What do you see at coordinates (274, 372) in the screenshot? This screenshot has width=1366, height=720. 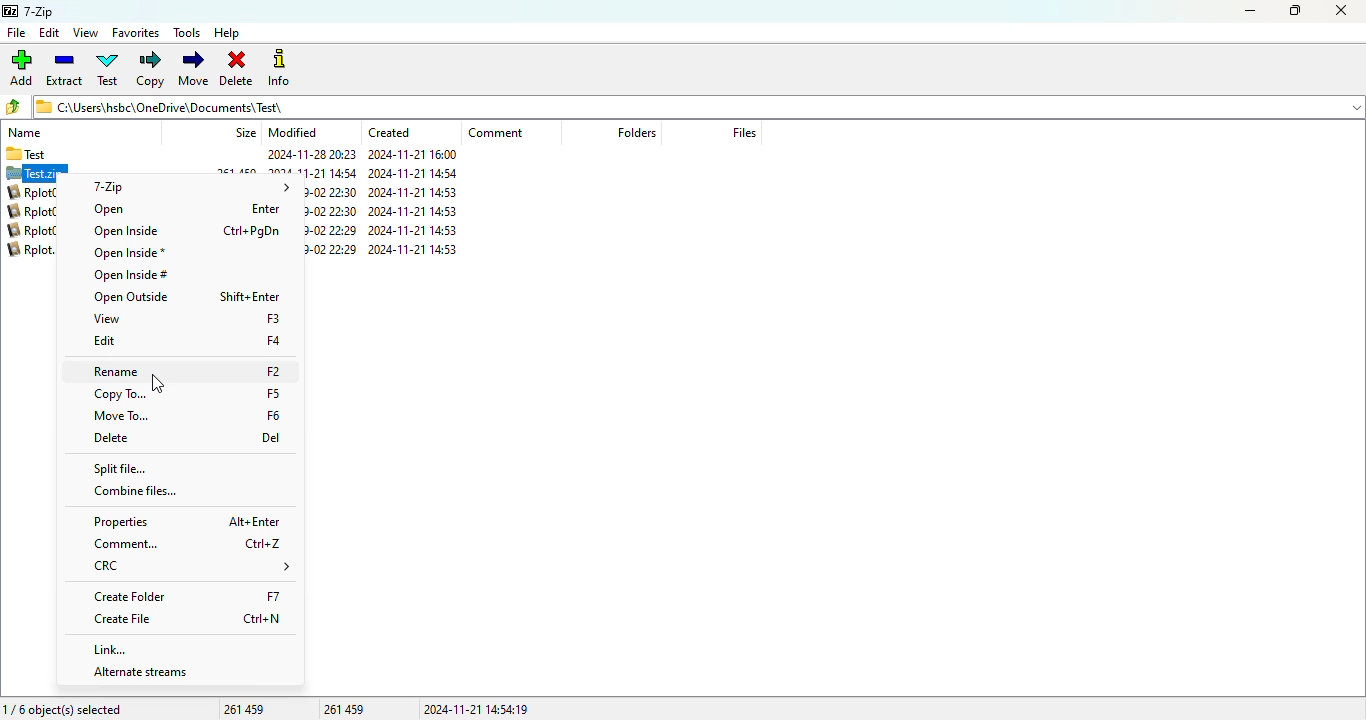 I see `F2` at bounding box center [274, 372].